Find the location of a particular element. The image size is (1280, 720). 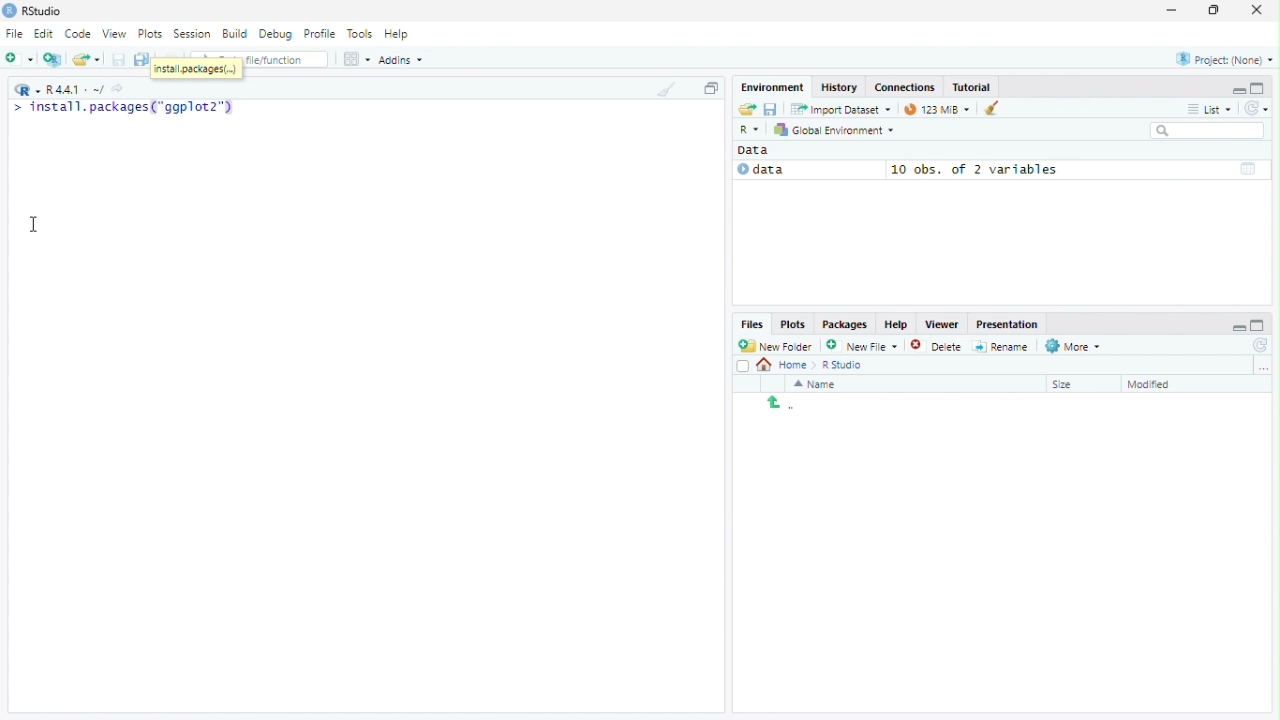

Current memory usage - 97MiB is located at coordinates (932, 109).